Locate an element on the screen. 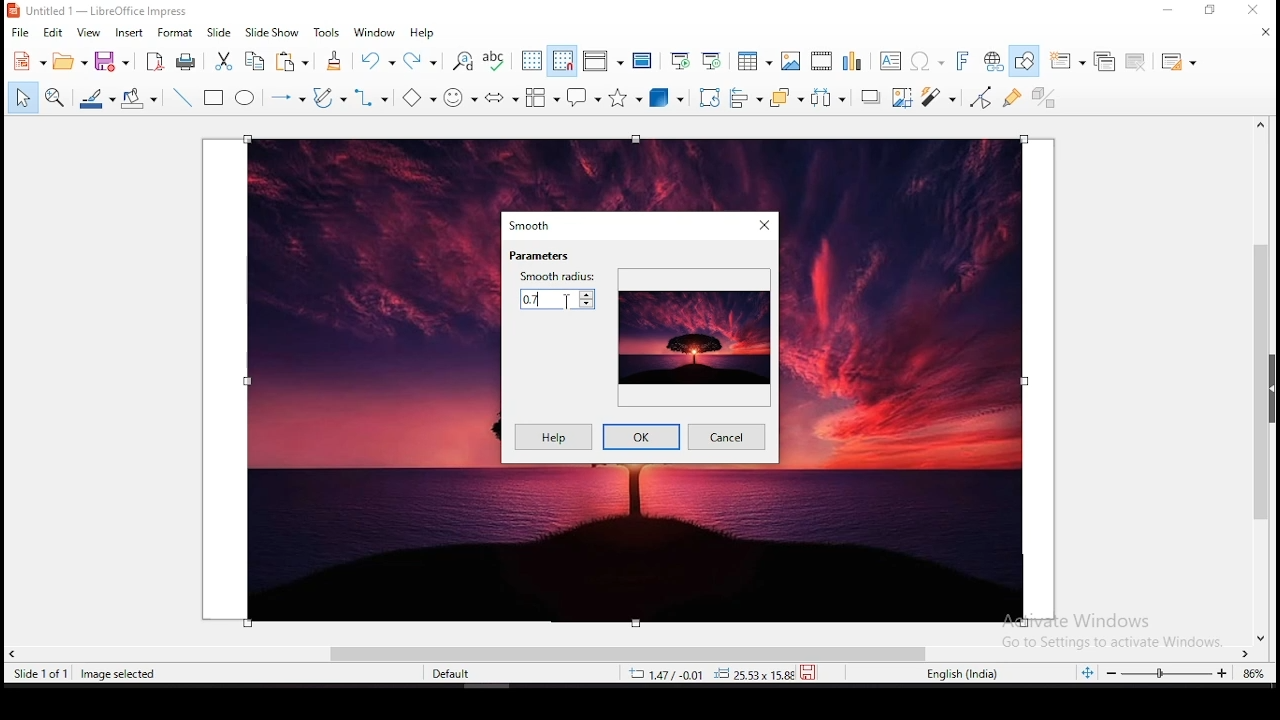 This screenshot has width=1280, height=720. fit slide to current window is located at coordinates (1090, 673).